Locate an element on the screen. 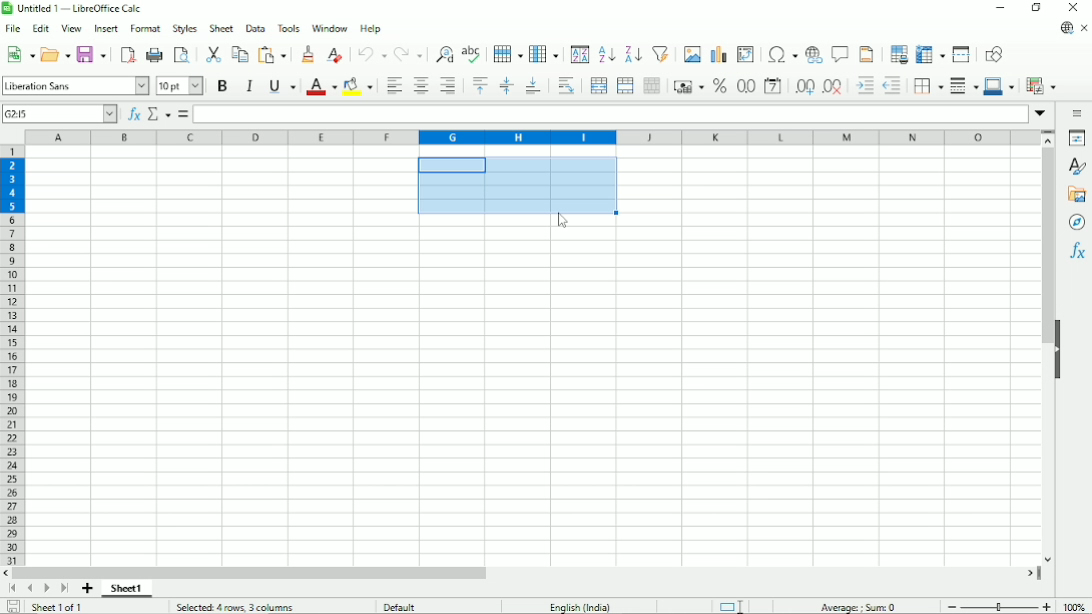  Align center is located at coordinates (420, 87).